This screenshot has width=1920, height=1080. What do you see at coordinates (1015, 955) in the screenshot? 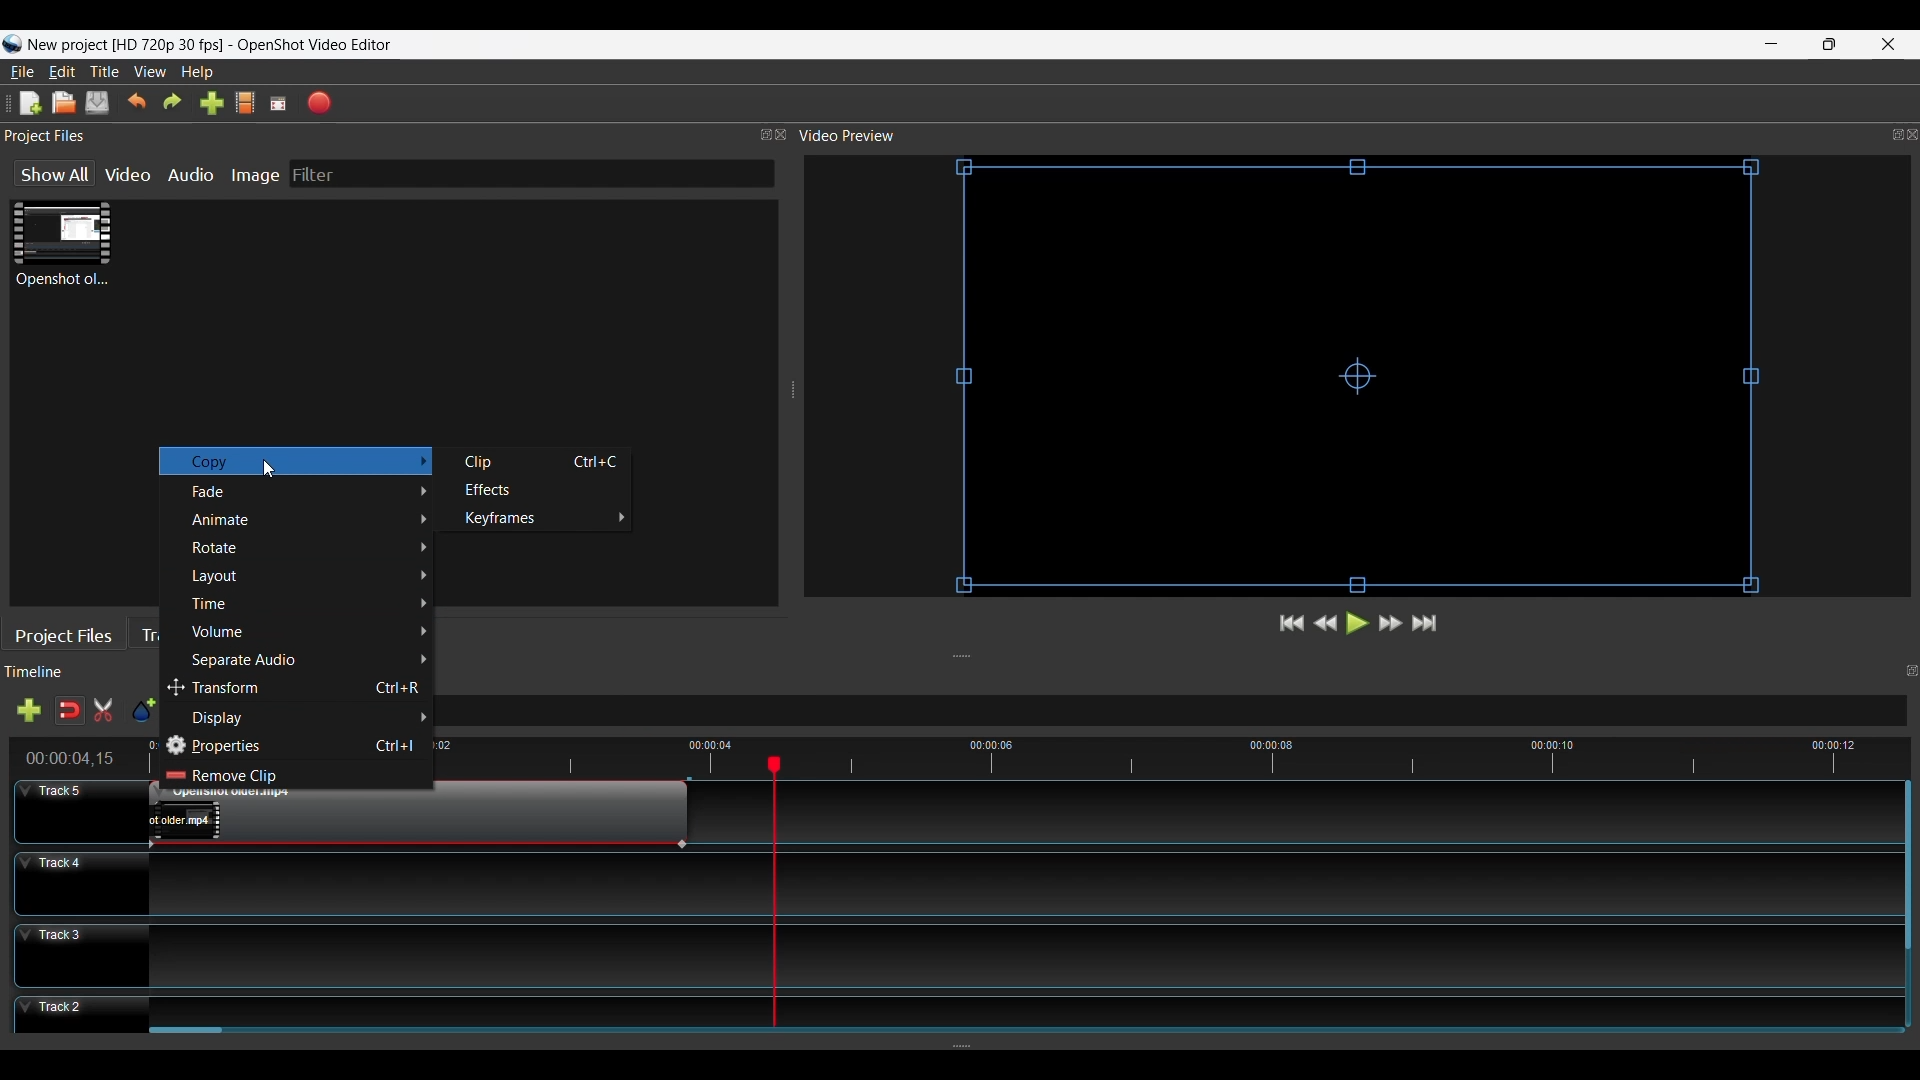
I see `Track Panel` at bounding box center [1015, 955].